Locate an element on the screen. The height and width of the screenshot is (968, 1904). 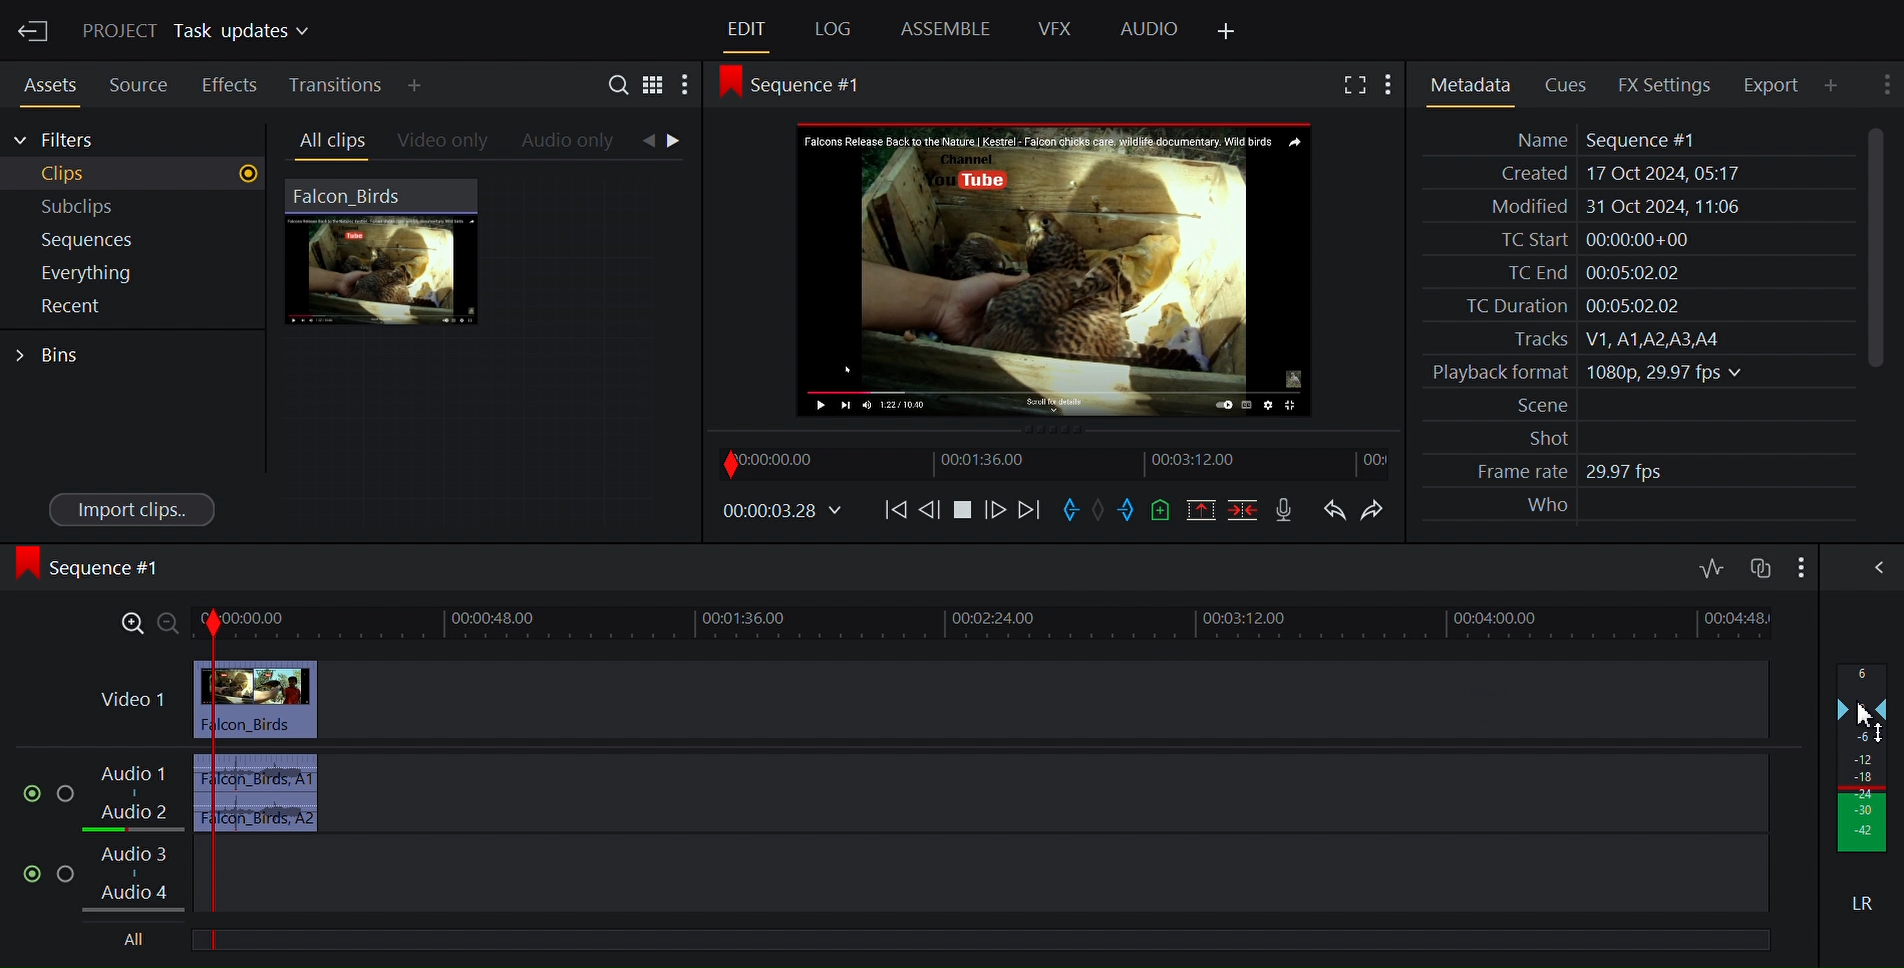
Timeline Indicator is located at coordinates (216, 778).